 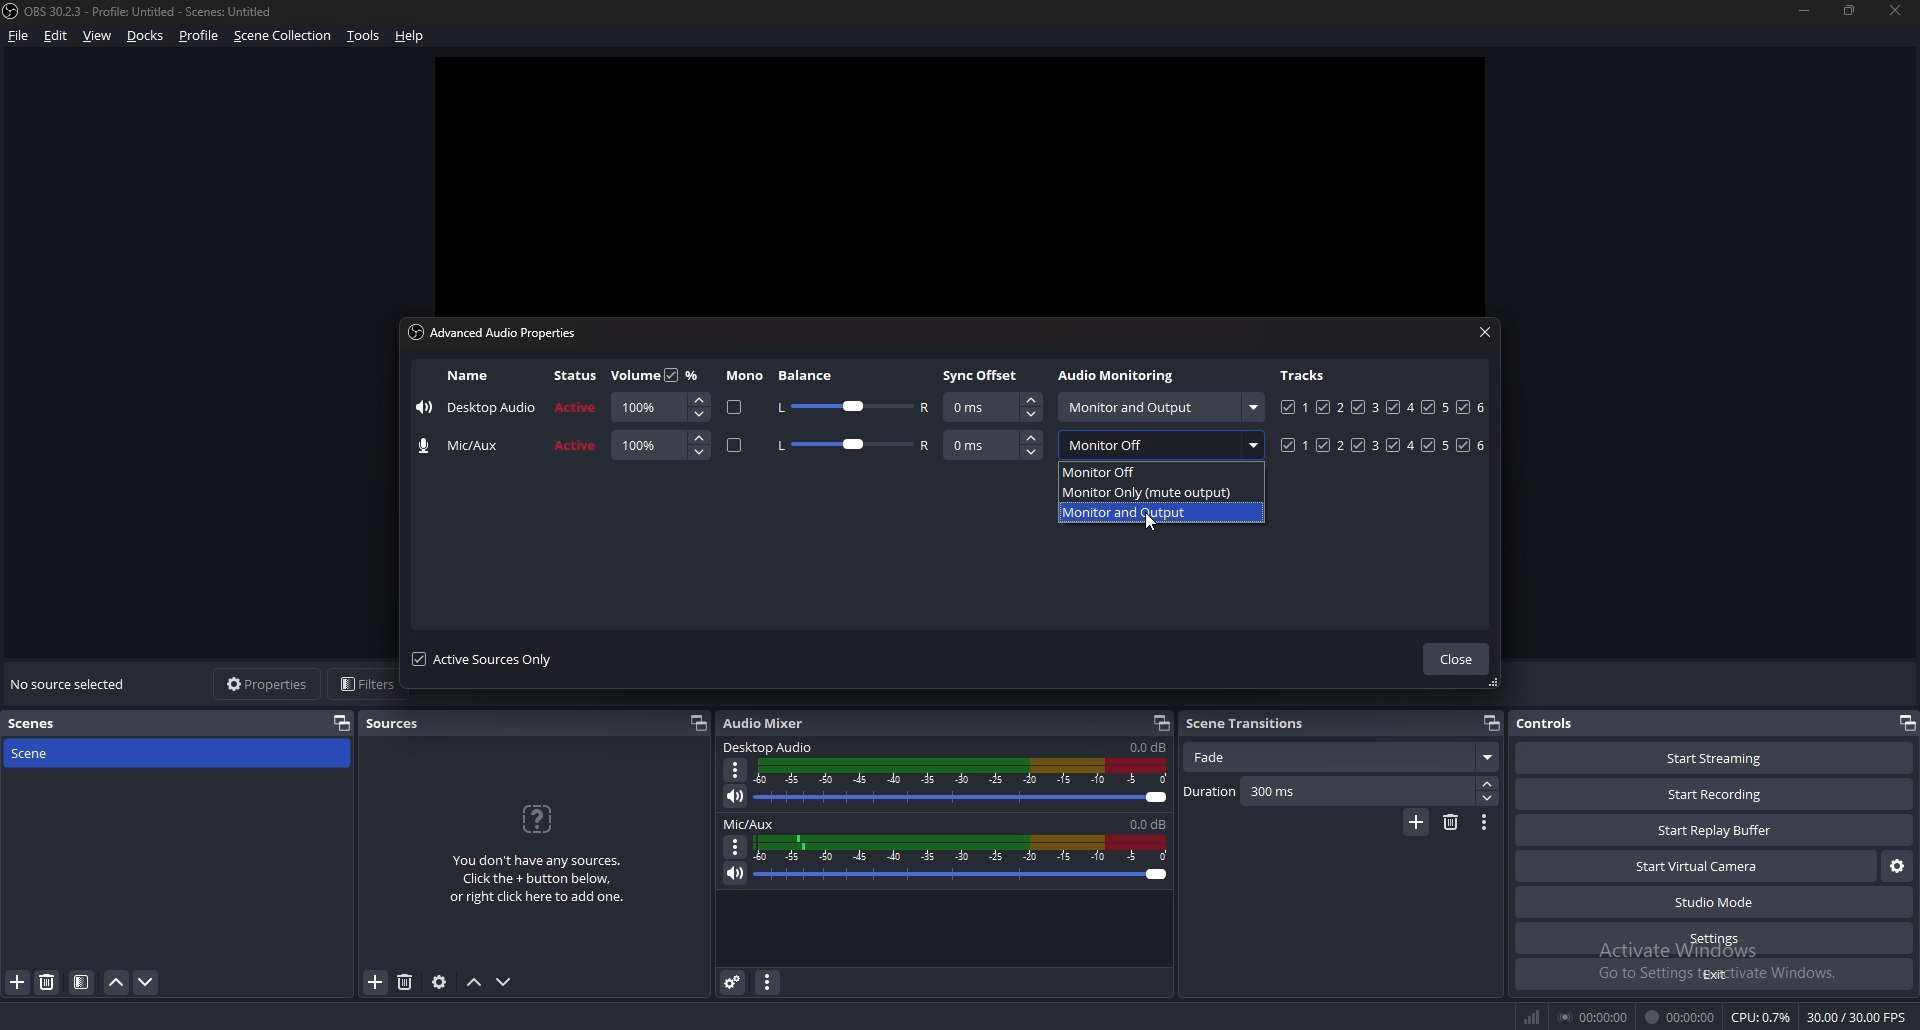 What do you see at coordinates (58, 35) in the screenshot?
I see `edit` at bounding box center [58, 35].